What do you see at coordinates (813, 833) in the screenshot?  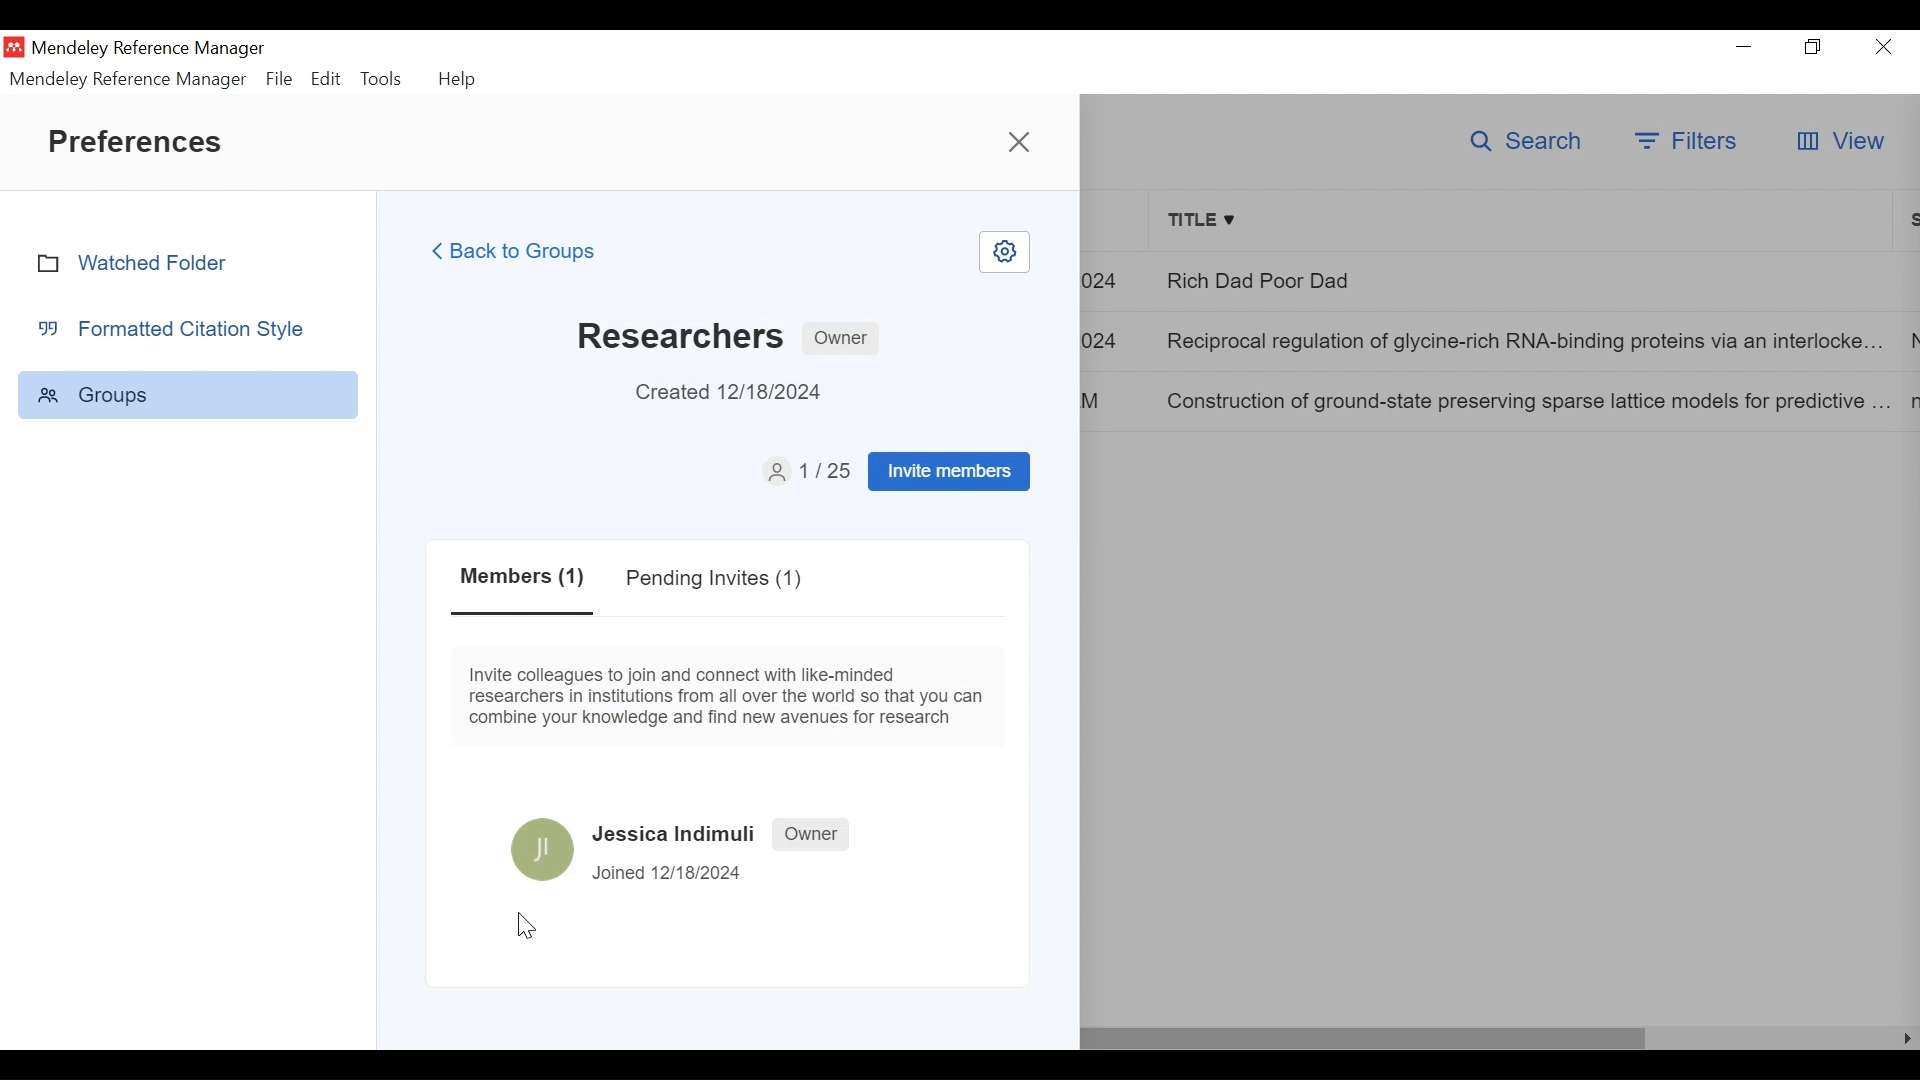 I see `Owner` at bounding box center [813, 833].